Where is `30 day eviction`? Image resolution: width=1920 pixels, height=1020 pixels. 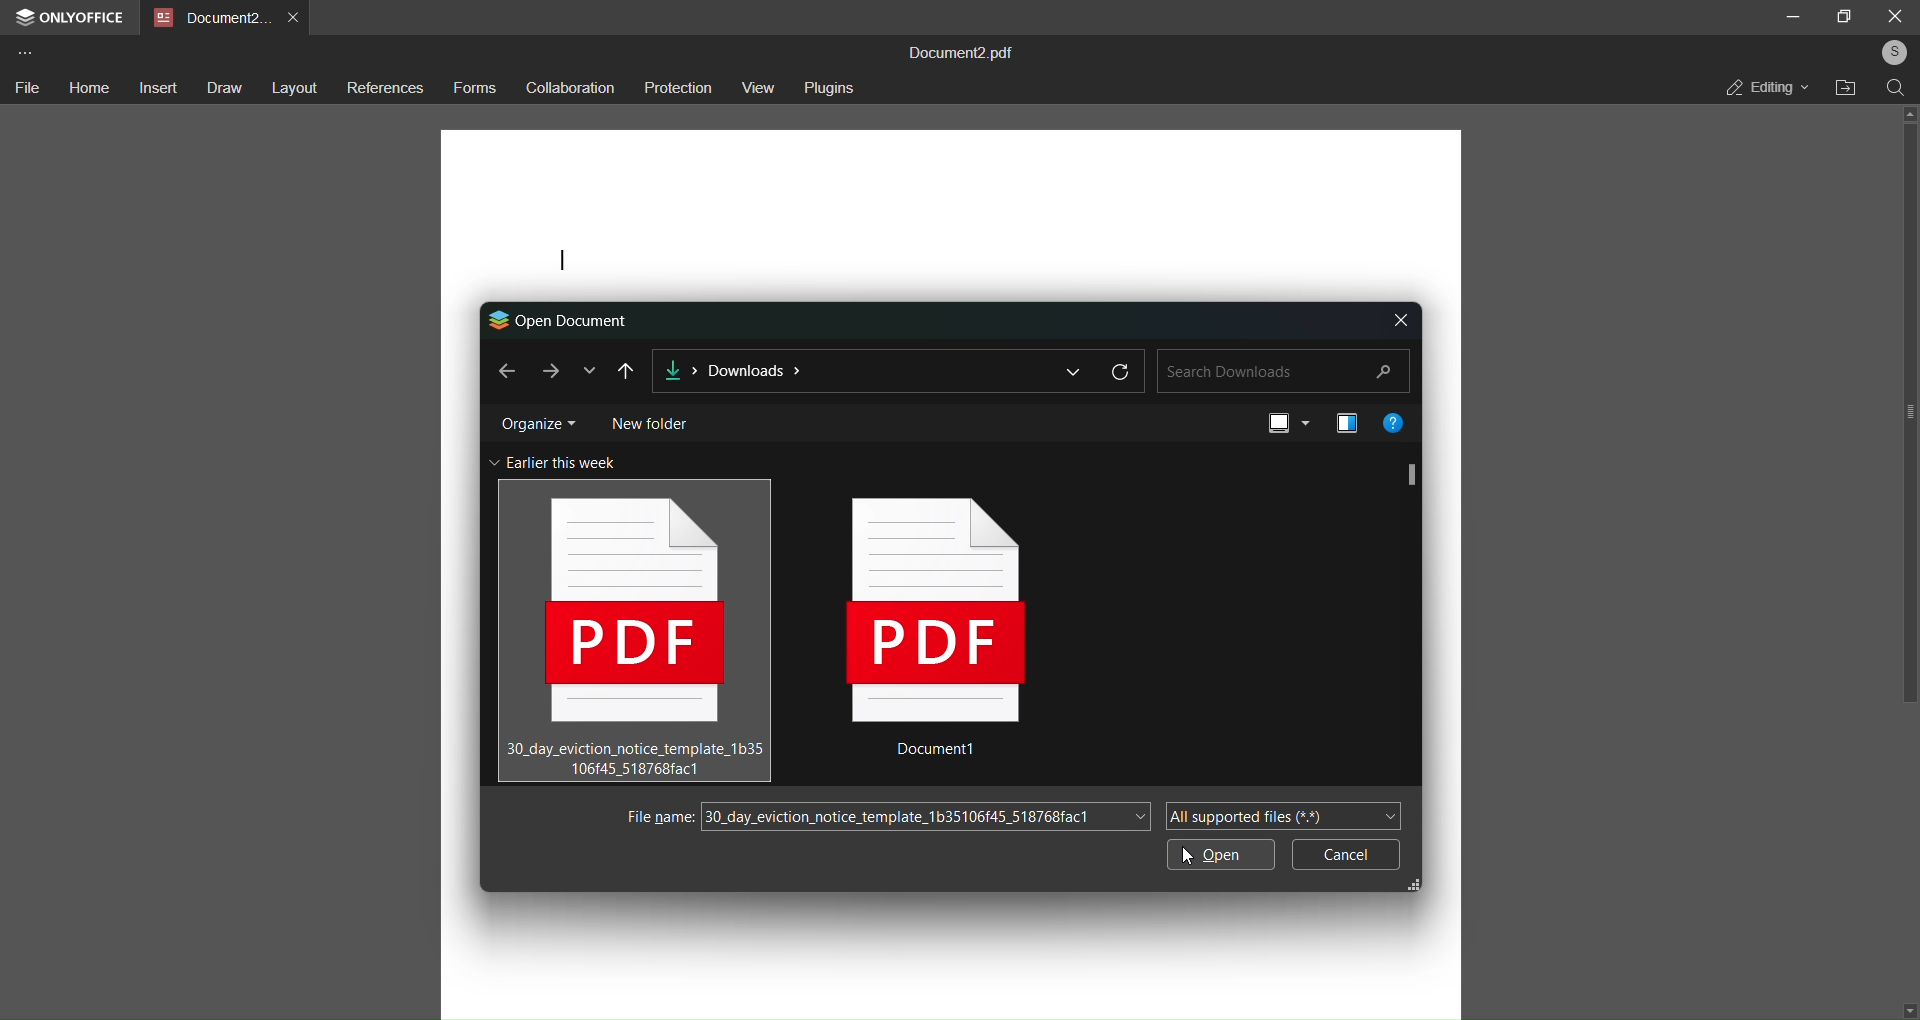 30 day eviction is located at coordinates (635, 628).